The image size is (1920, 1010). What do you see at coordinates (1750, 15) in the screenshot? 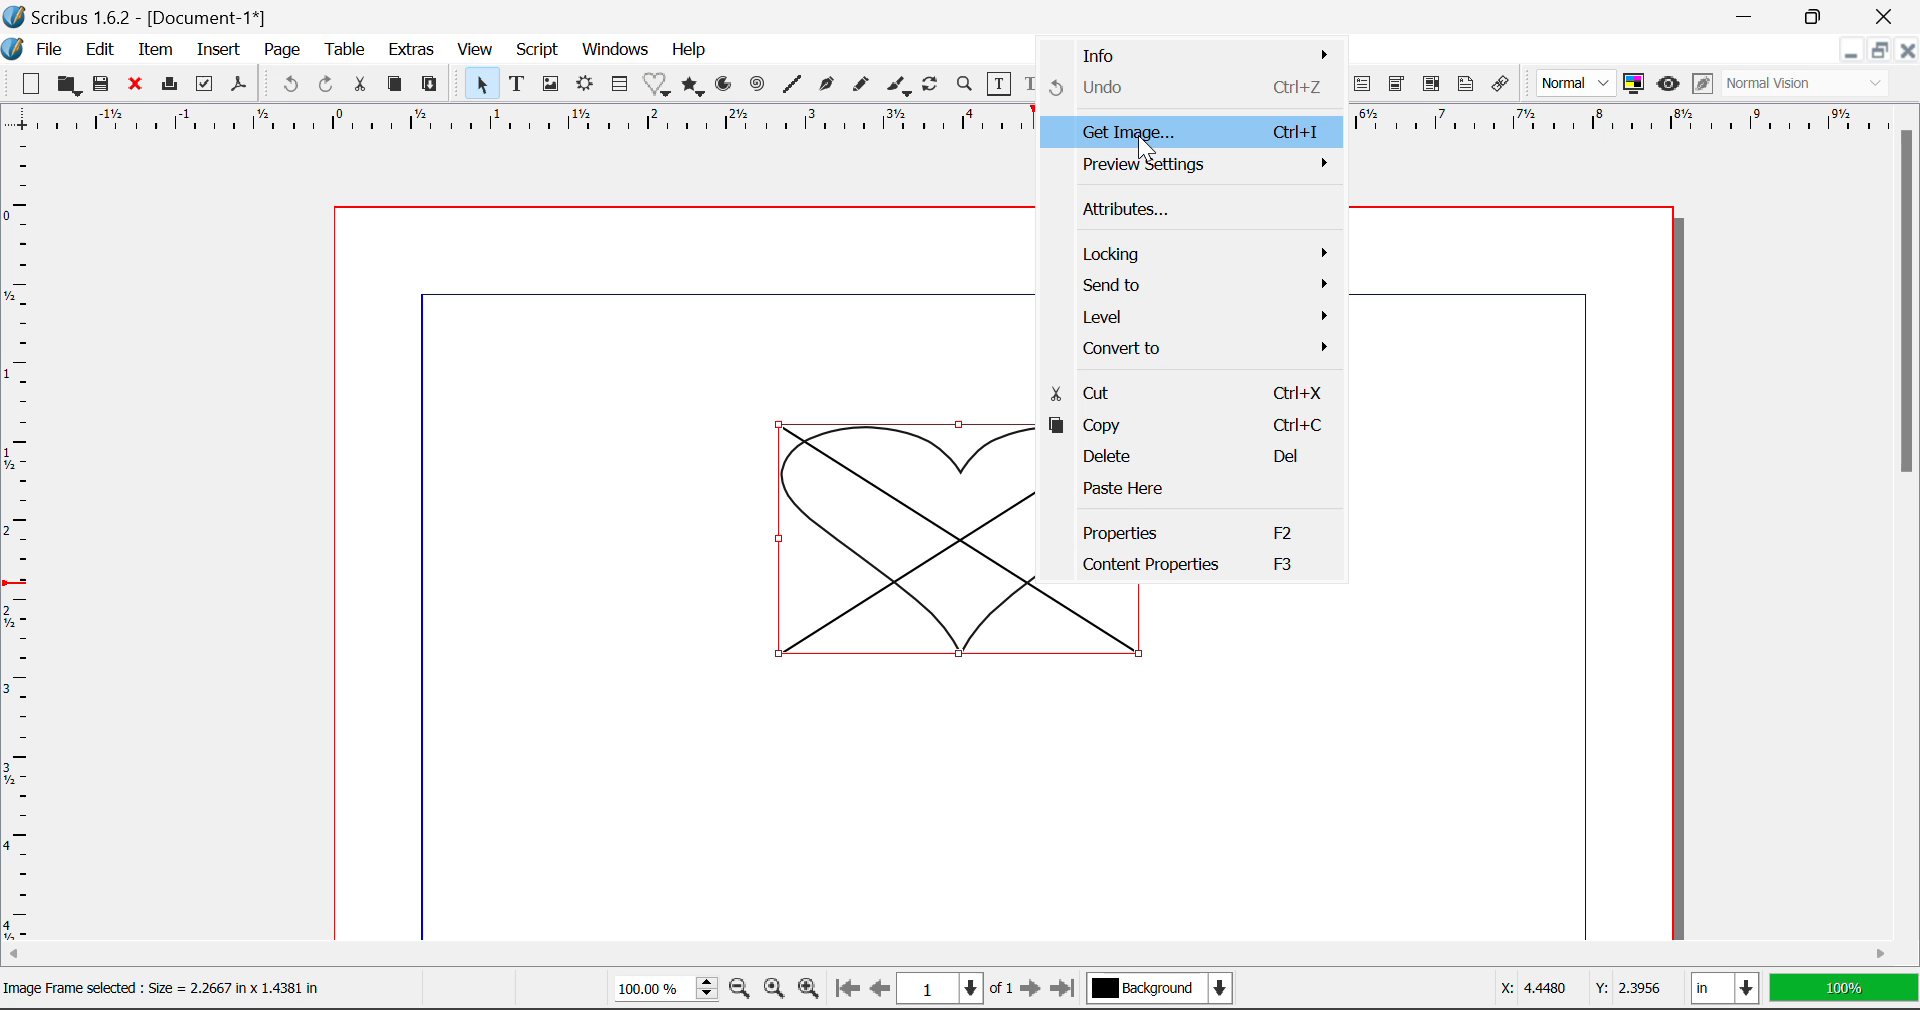
I see `Restore Down` at bounding box center [1750, 15].